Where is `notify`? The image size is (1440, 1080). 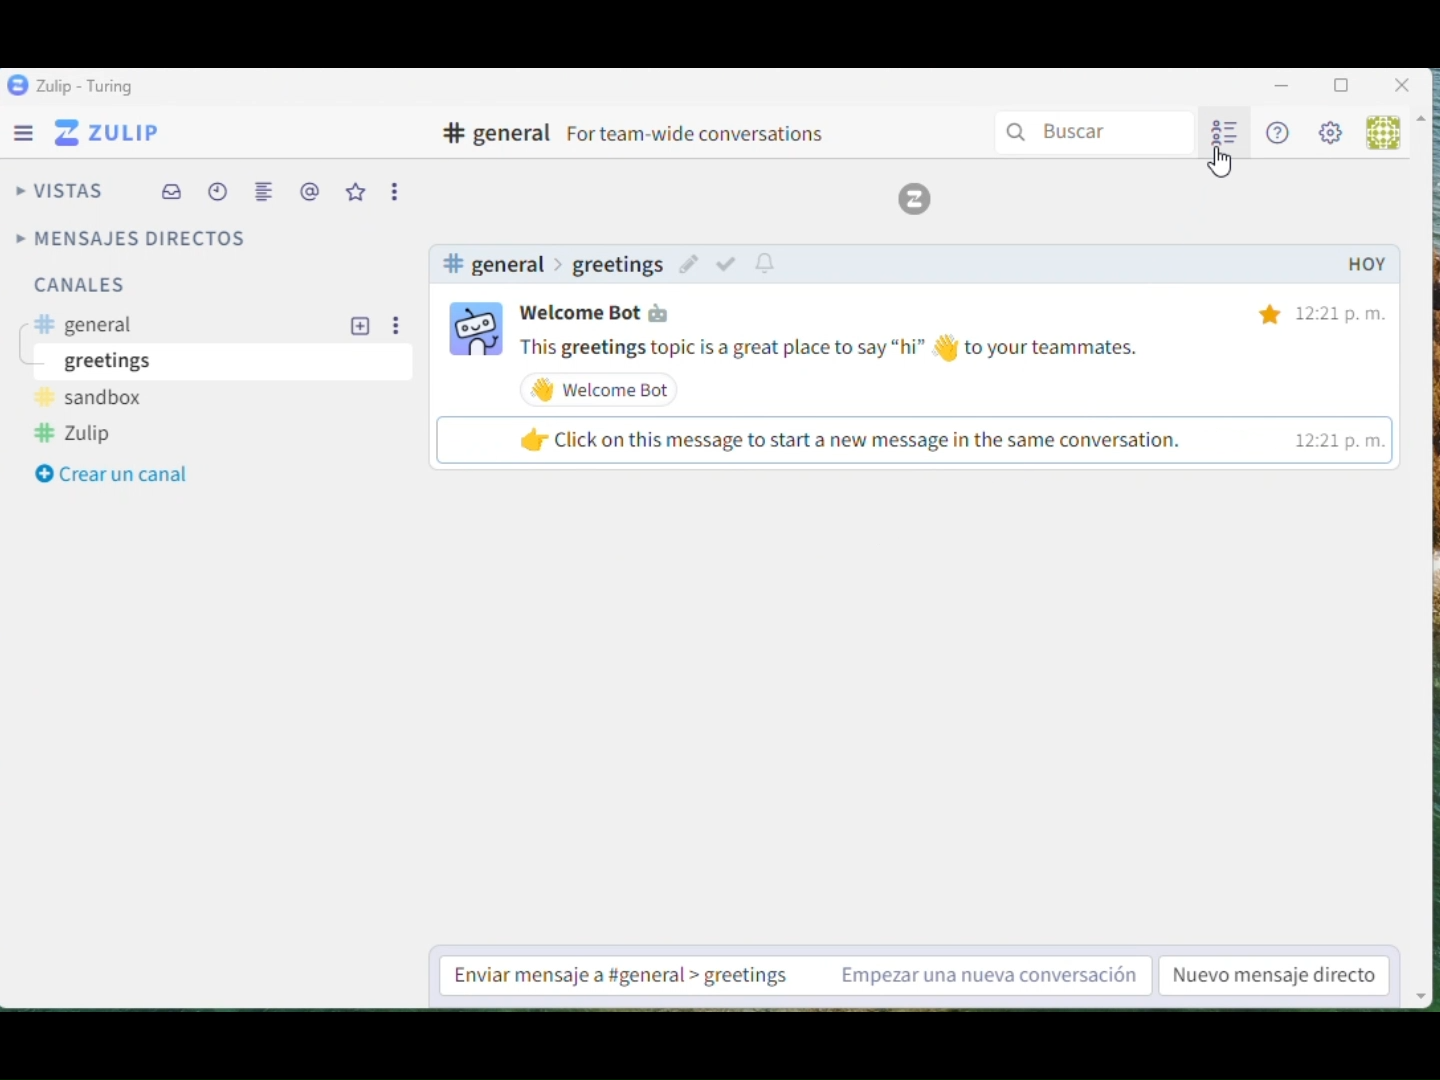
notify is located at coordinates (769, 260).